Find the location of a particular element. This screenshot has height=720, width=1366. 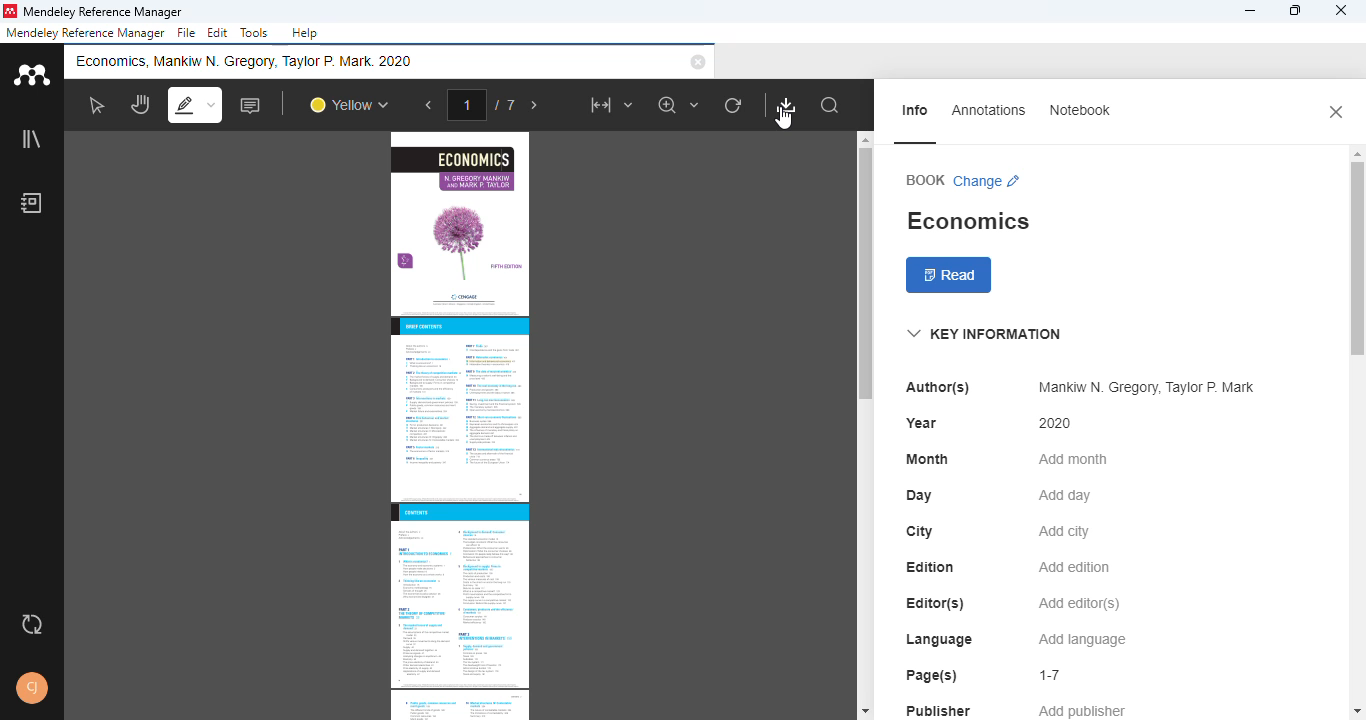

rotate is located at coordinates (733, 105).